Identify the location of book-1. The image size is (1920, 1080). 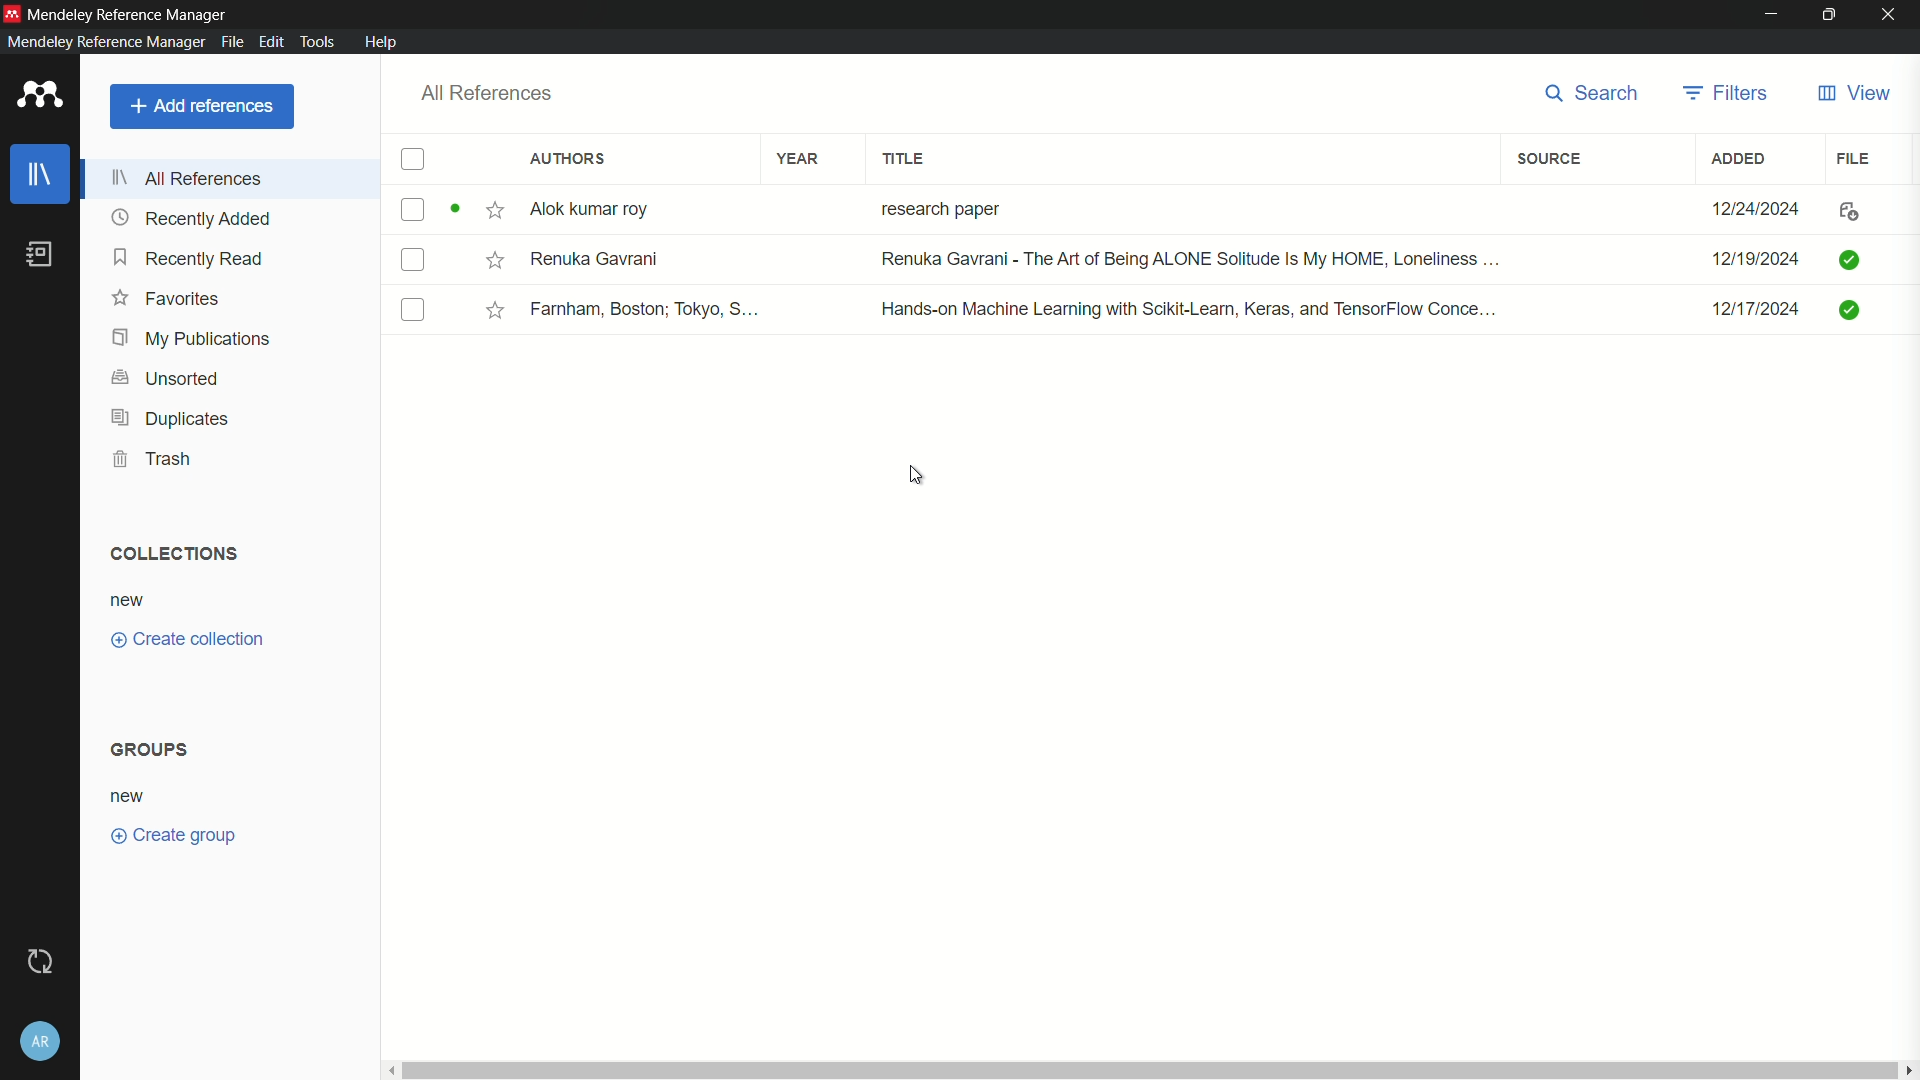
(1212, 209).